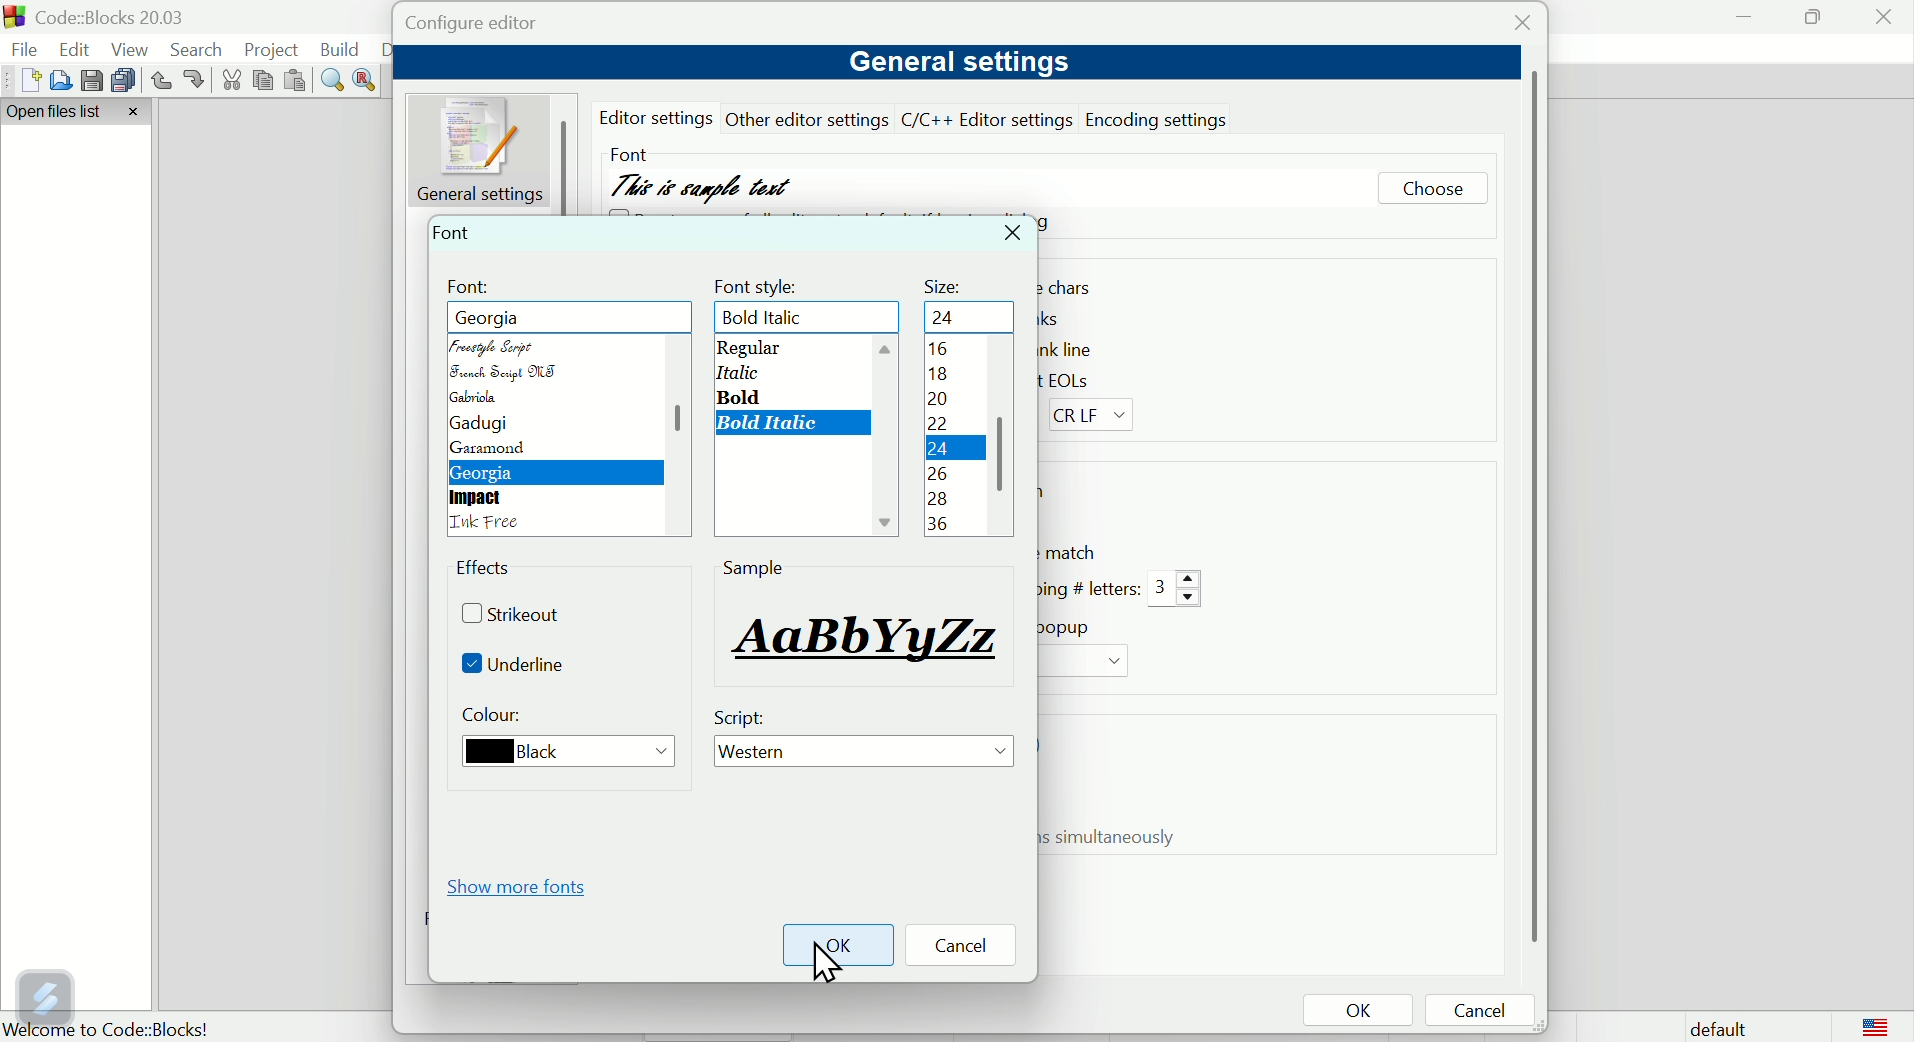 The image size is (1914, 1042). What do you see at coordinates (1714, 1026) in the screenshot?
I see `Default` at bounding box center [1714, 1026].